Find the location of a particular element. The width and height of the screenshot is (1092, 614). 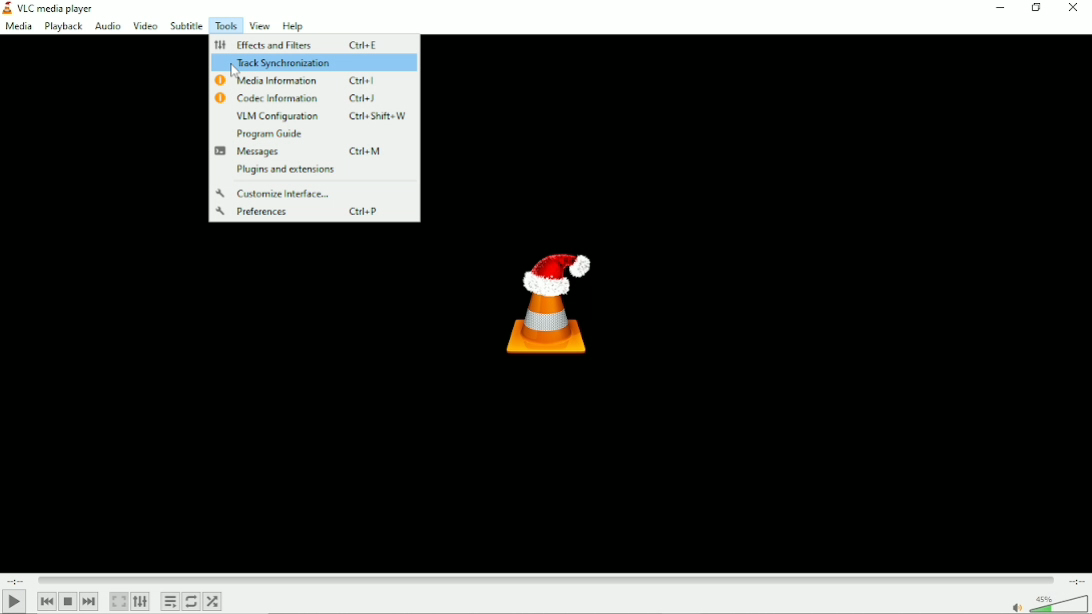

Audio is located at coordinates (106, 26).